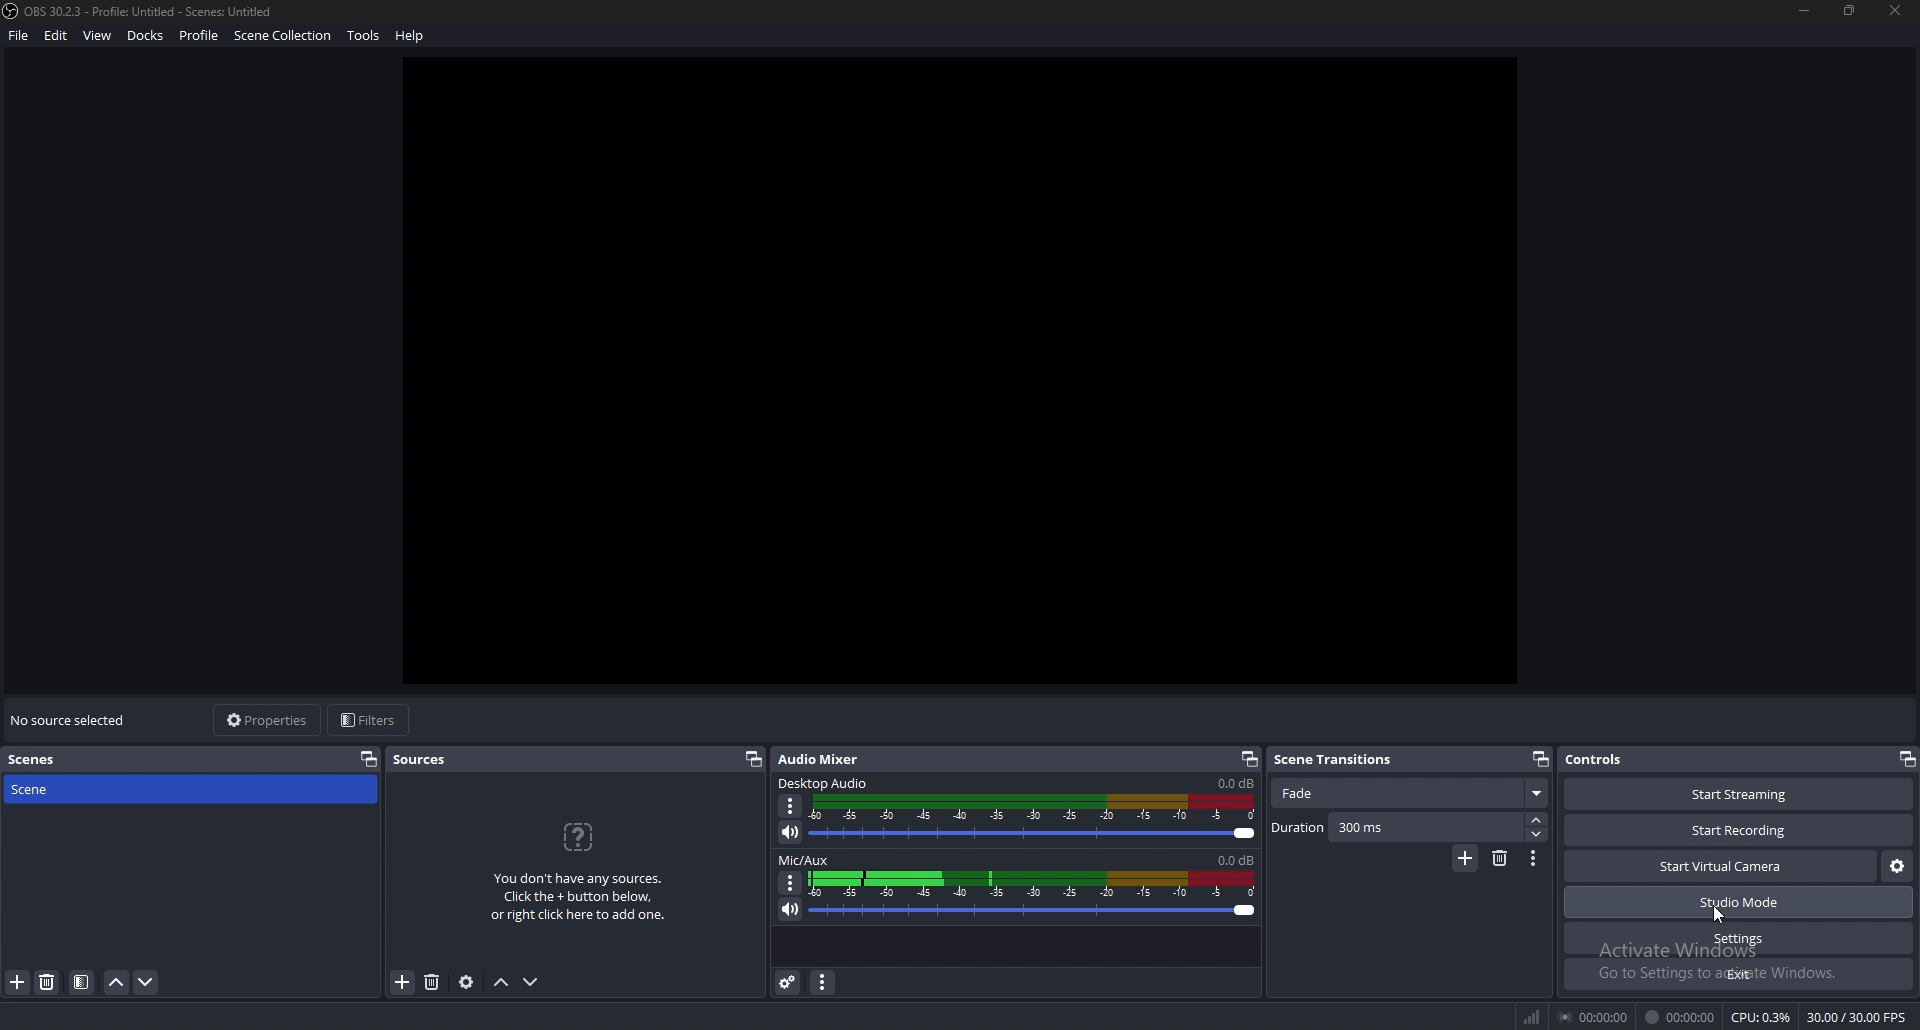  Describe the element at coordinates (534, 981) in the screenshot. I see `Move sources down` at that location.